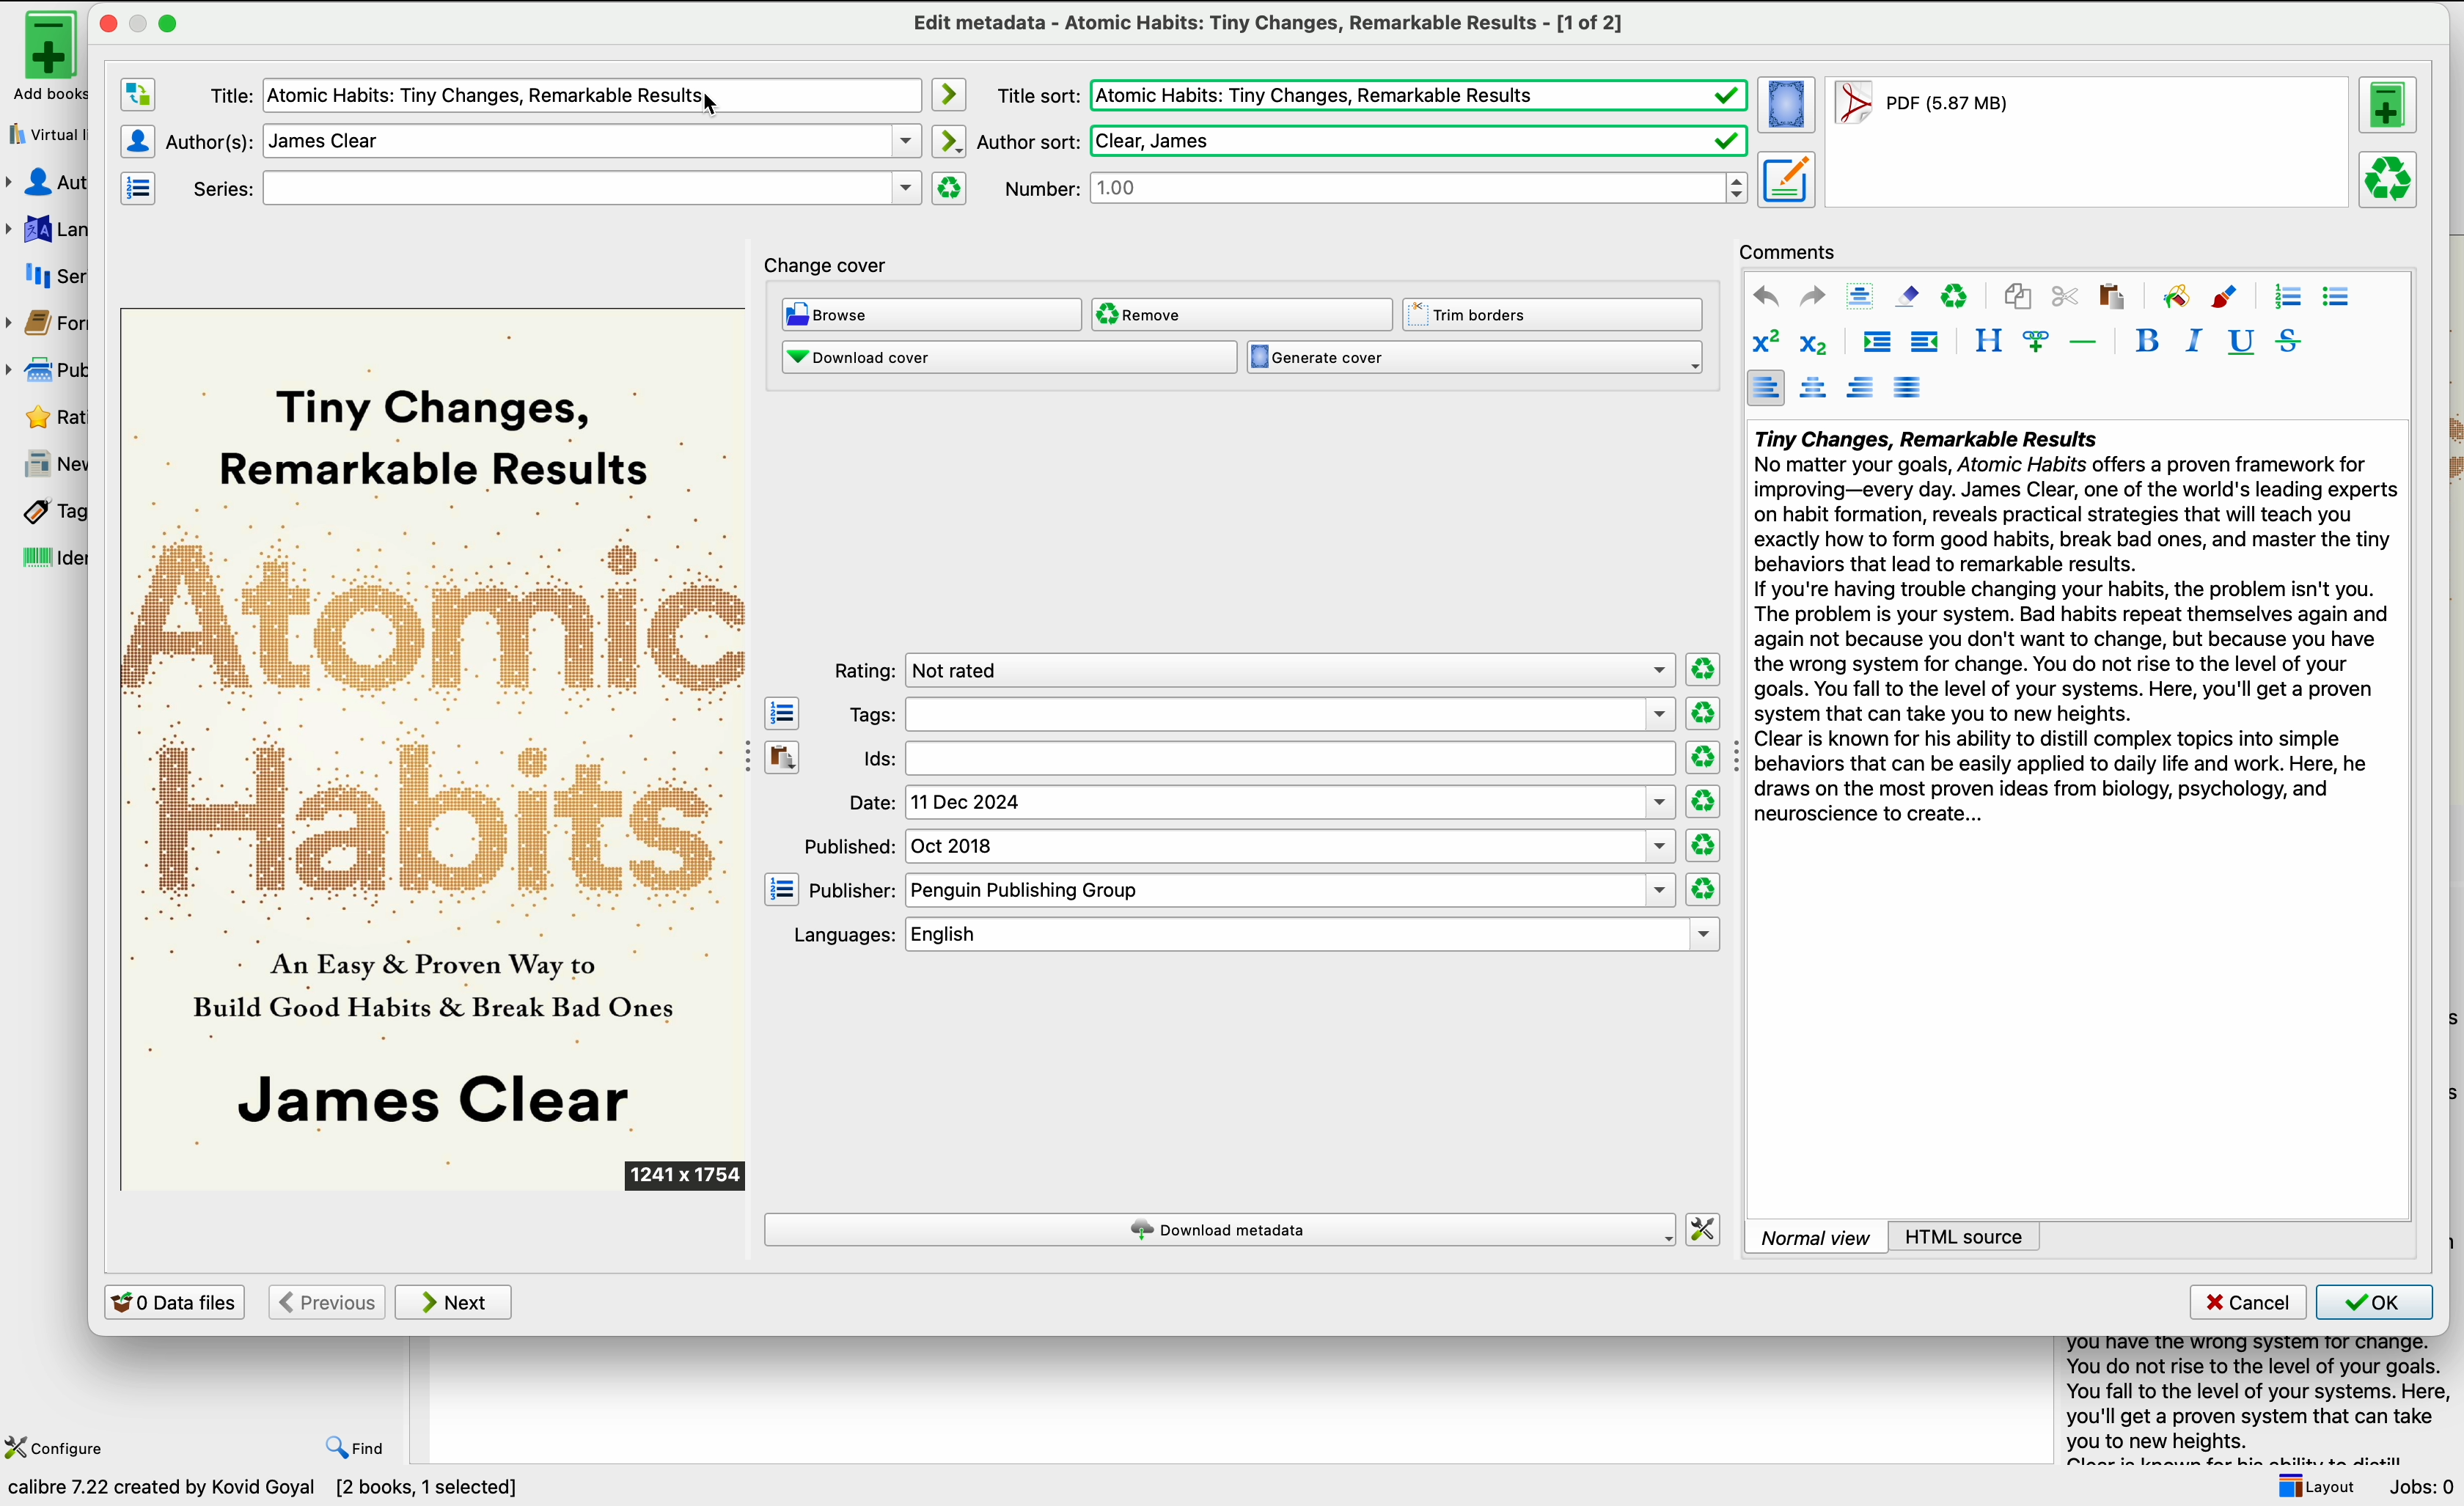 The width and height of the screenshot is (2464, 1506). Describe the element at coordinates (1702, 667) in the screenshot. I see `clear rating` at that location.